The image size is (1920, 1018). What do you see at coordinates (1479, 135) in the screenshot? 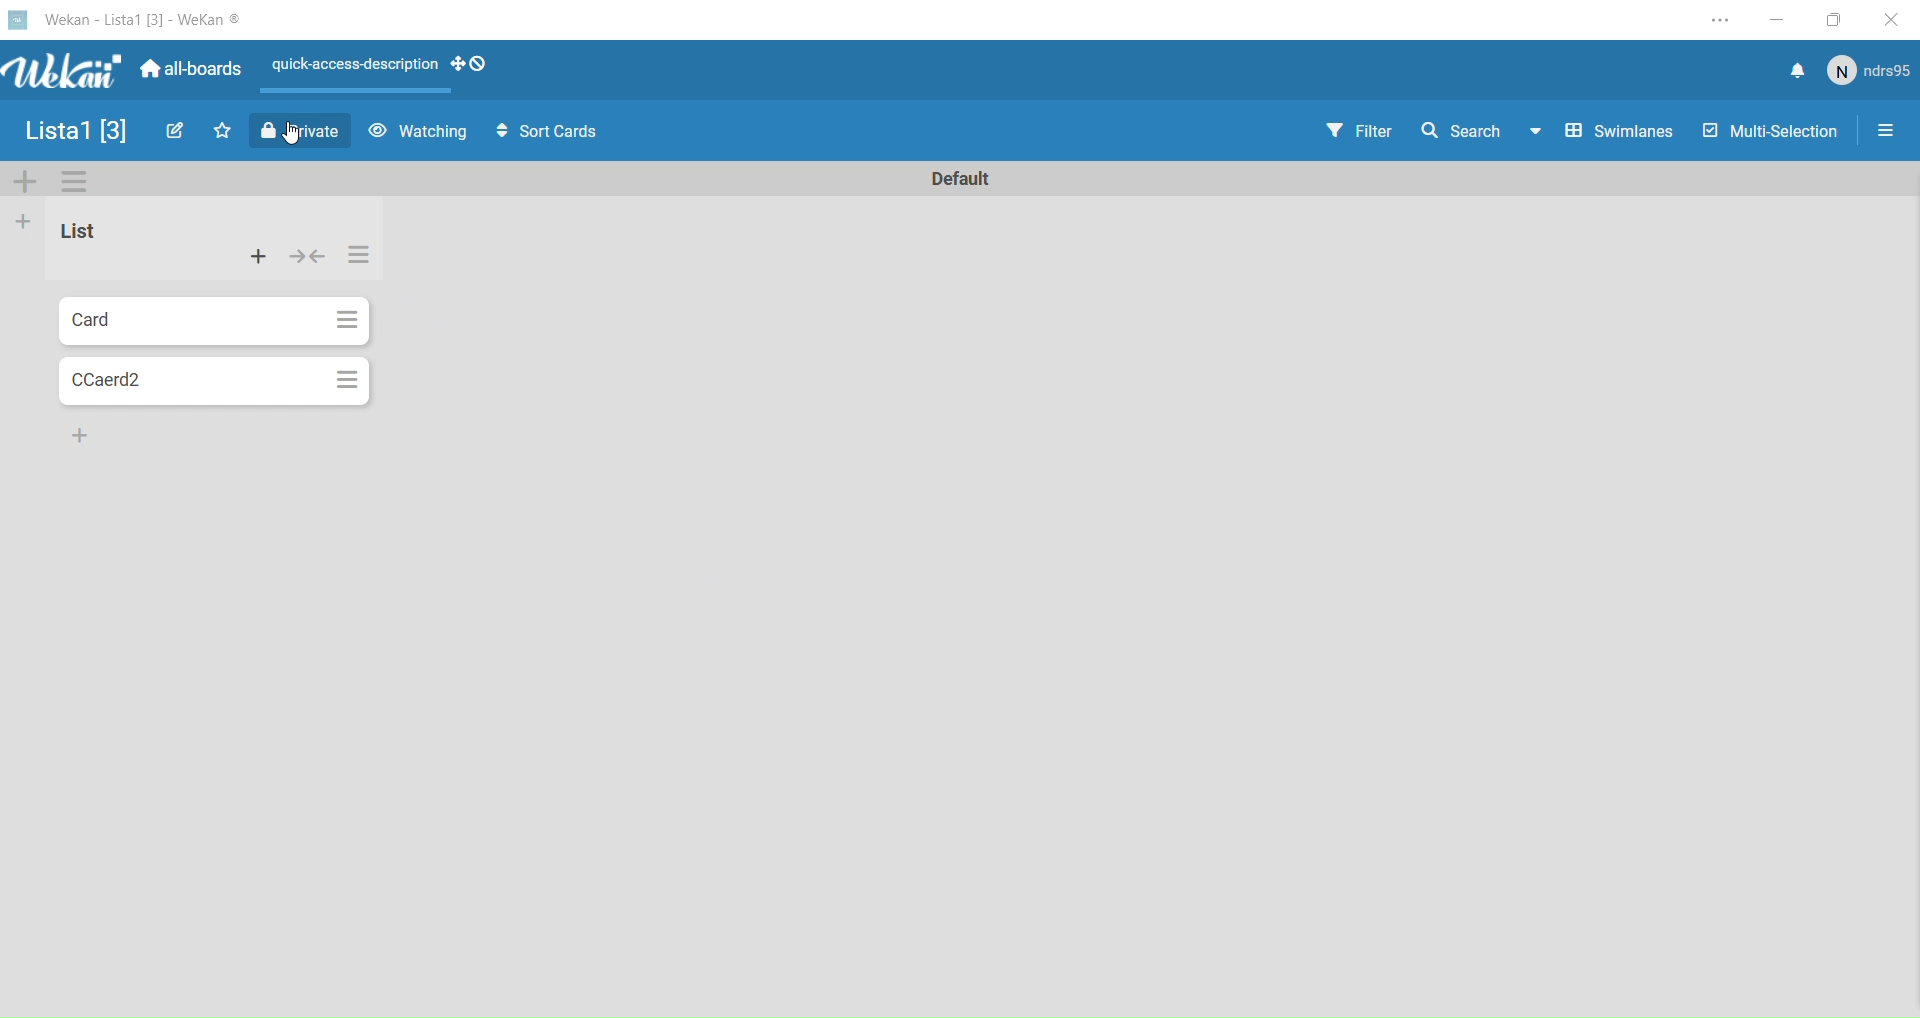
I see `Search` at bounding box center [1479, 135].